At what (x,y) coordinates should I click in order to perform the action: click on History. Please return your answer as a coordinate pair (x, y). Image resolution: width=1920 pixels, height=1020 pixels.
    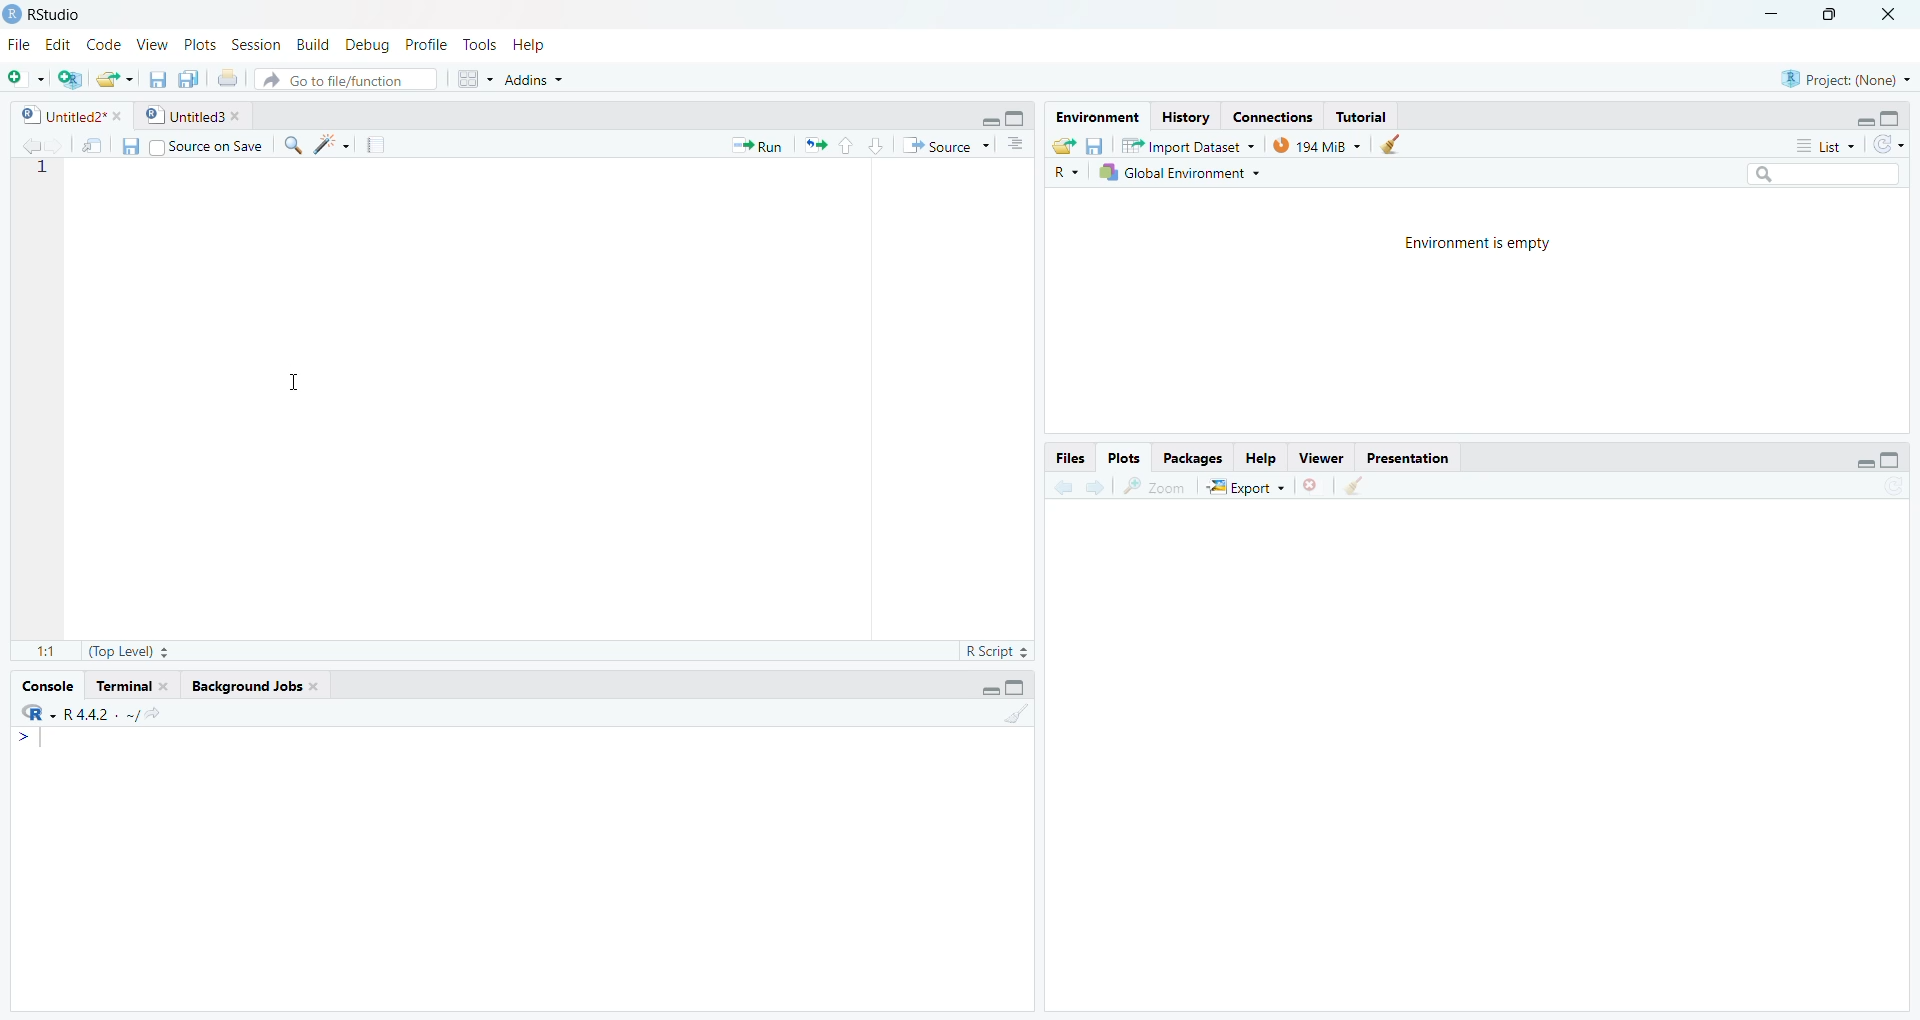
    Looking at the image, I should click on (1187, 116).